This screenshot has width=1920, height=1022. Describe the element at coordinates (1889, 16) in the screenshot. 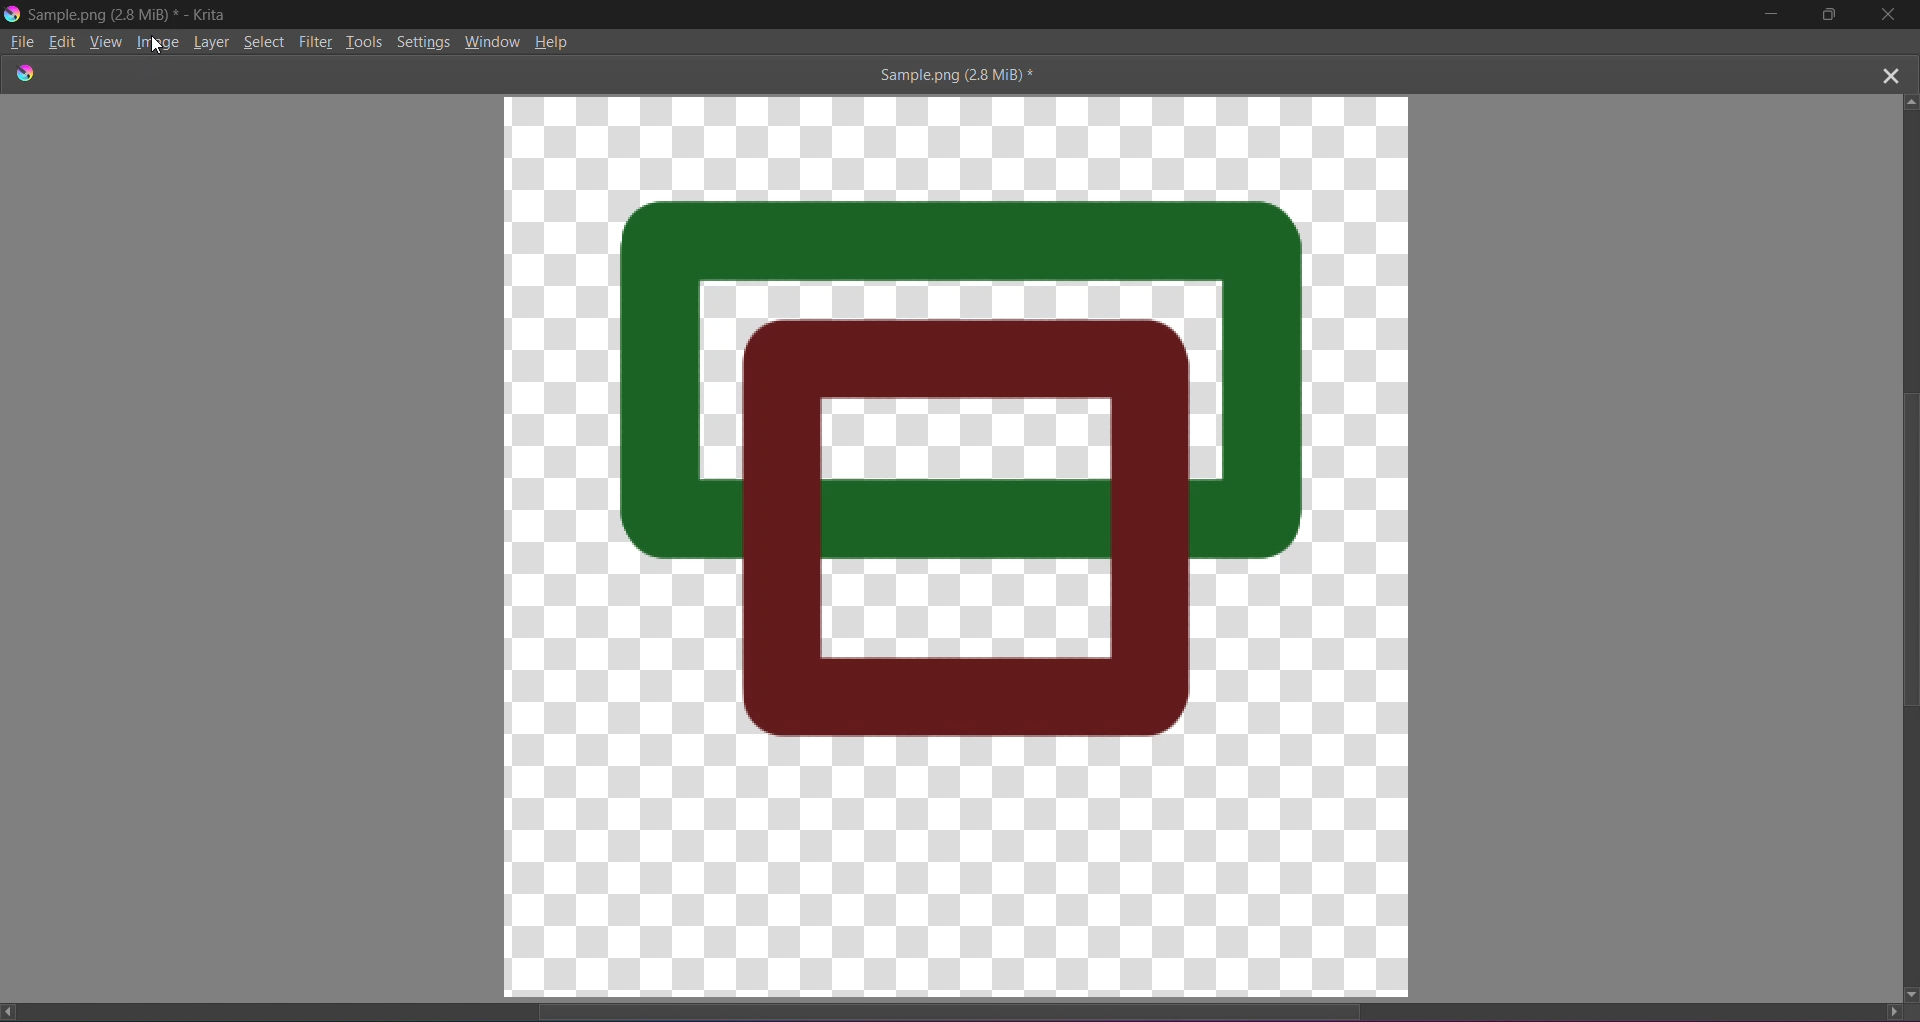

I see `Close` at that location.